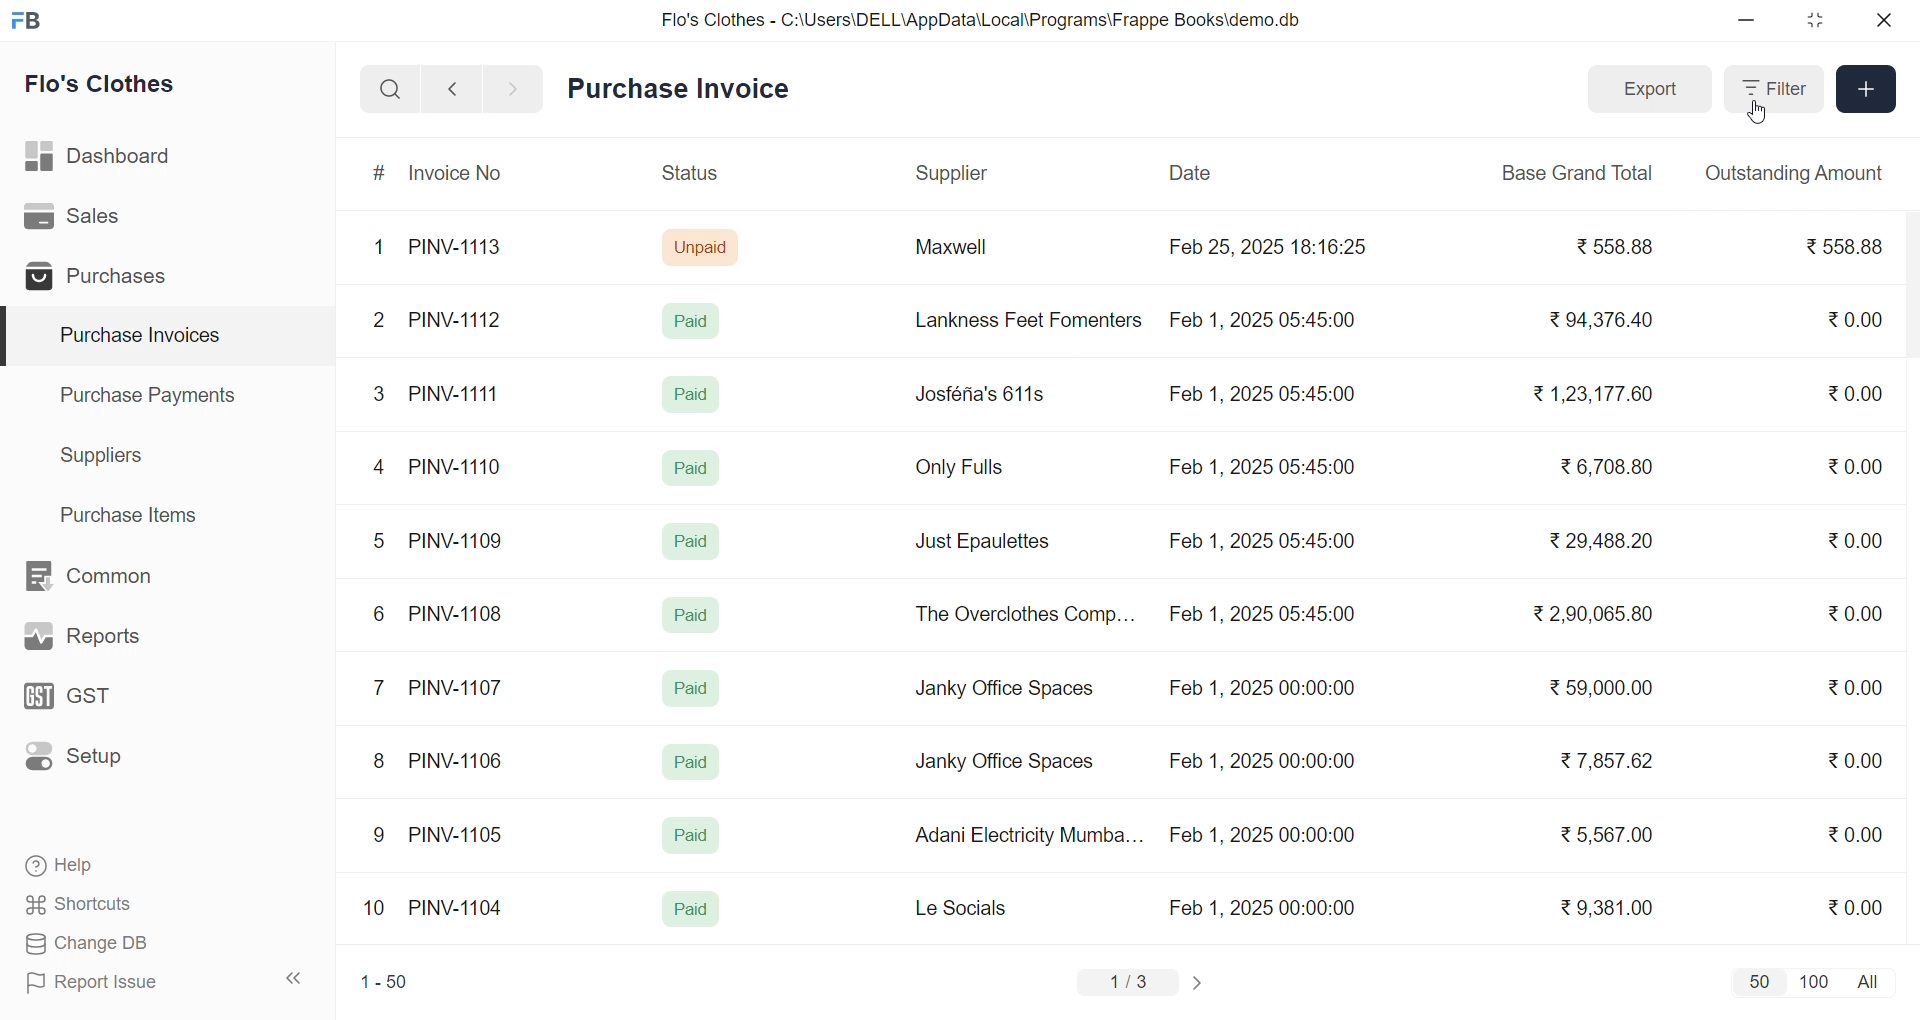  I want to click on resize, so click(1814, 20).